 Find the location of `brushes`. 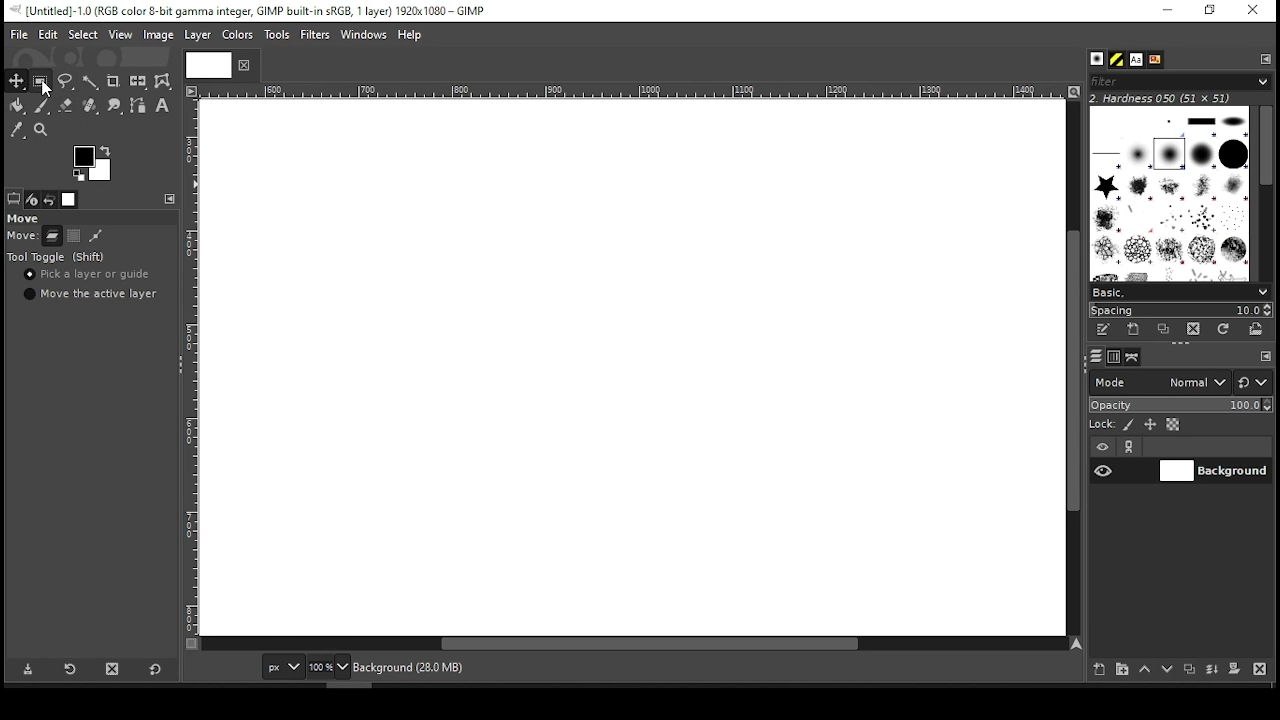

brushes is located at coordinates (1097, 60).